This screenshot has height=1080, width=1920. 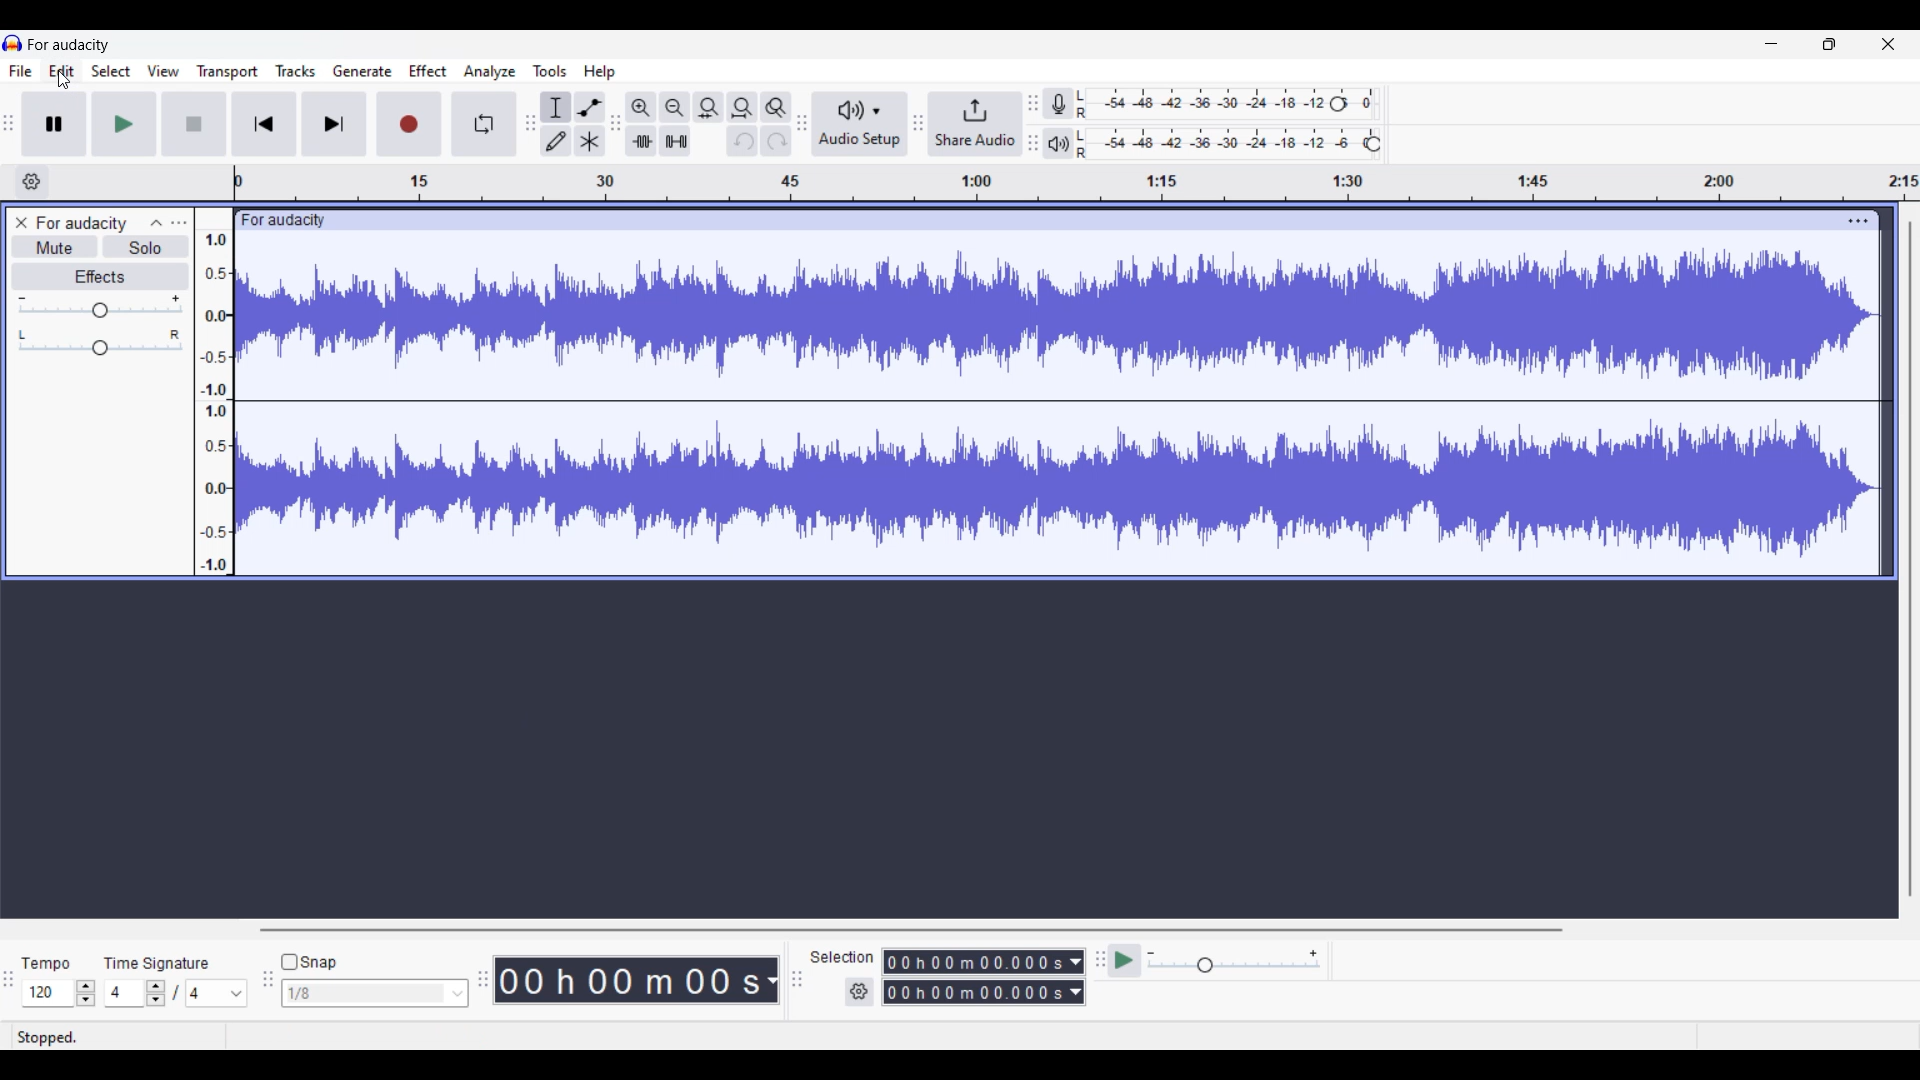 I want to click on Zoom in, so click(x=642, y=108).